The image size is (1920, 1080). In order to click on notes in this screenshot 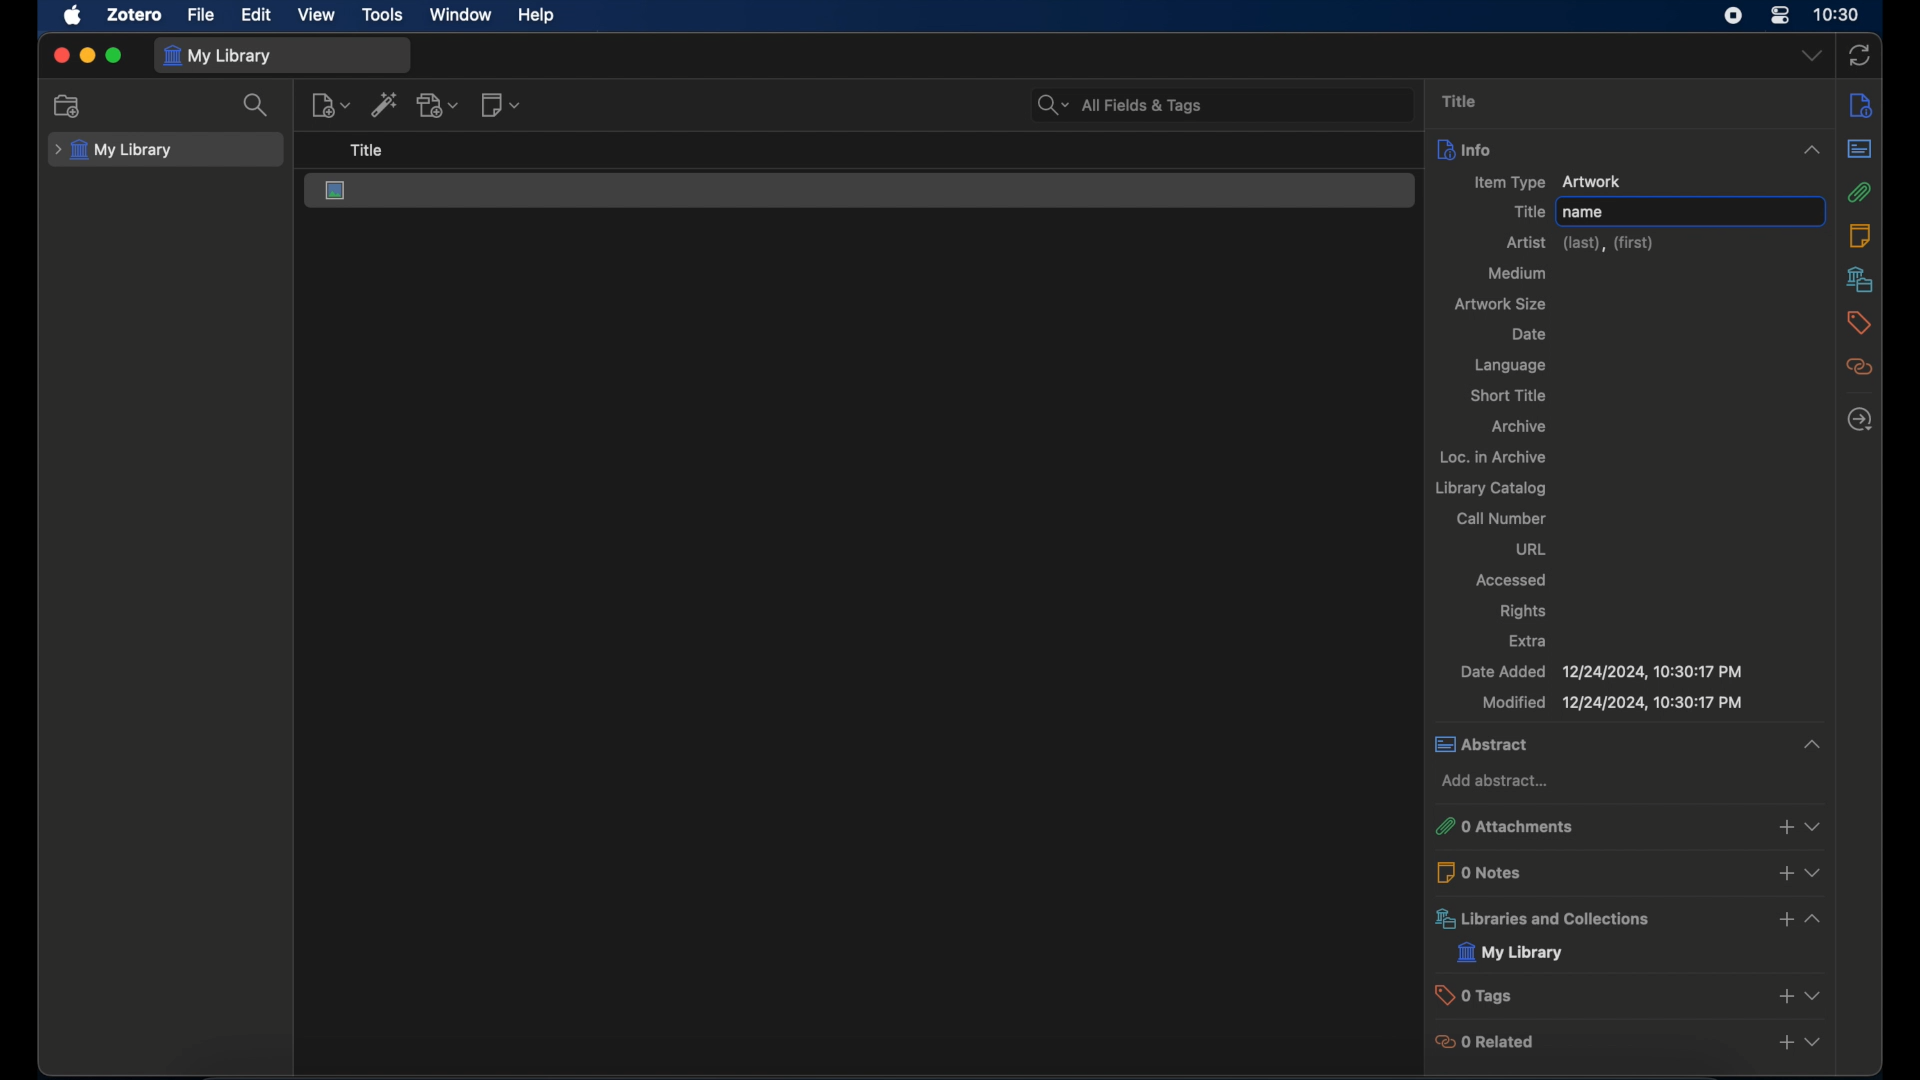, I will do `click(1861, 235)`.